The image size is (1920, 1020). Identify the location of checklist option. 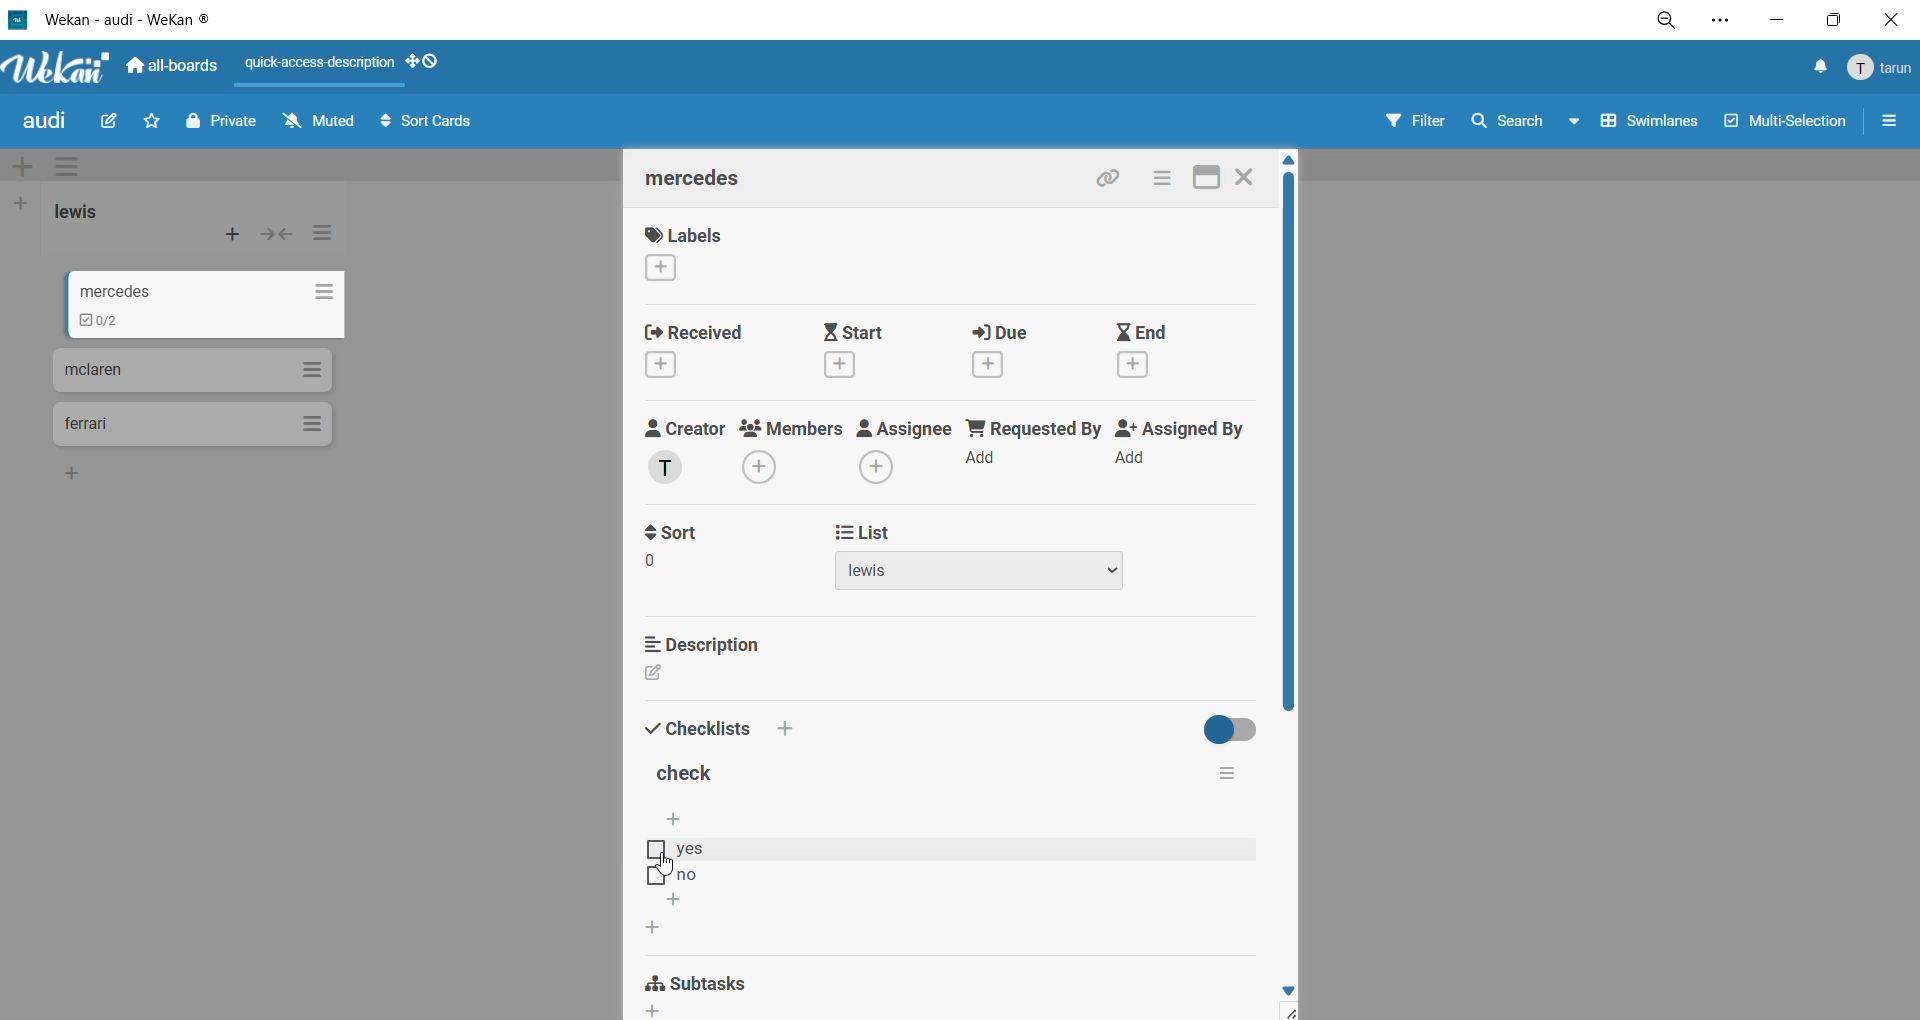
(936, 875).